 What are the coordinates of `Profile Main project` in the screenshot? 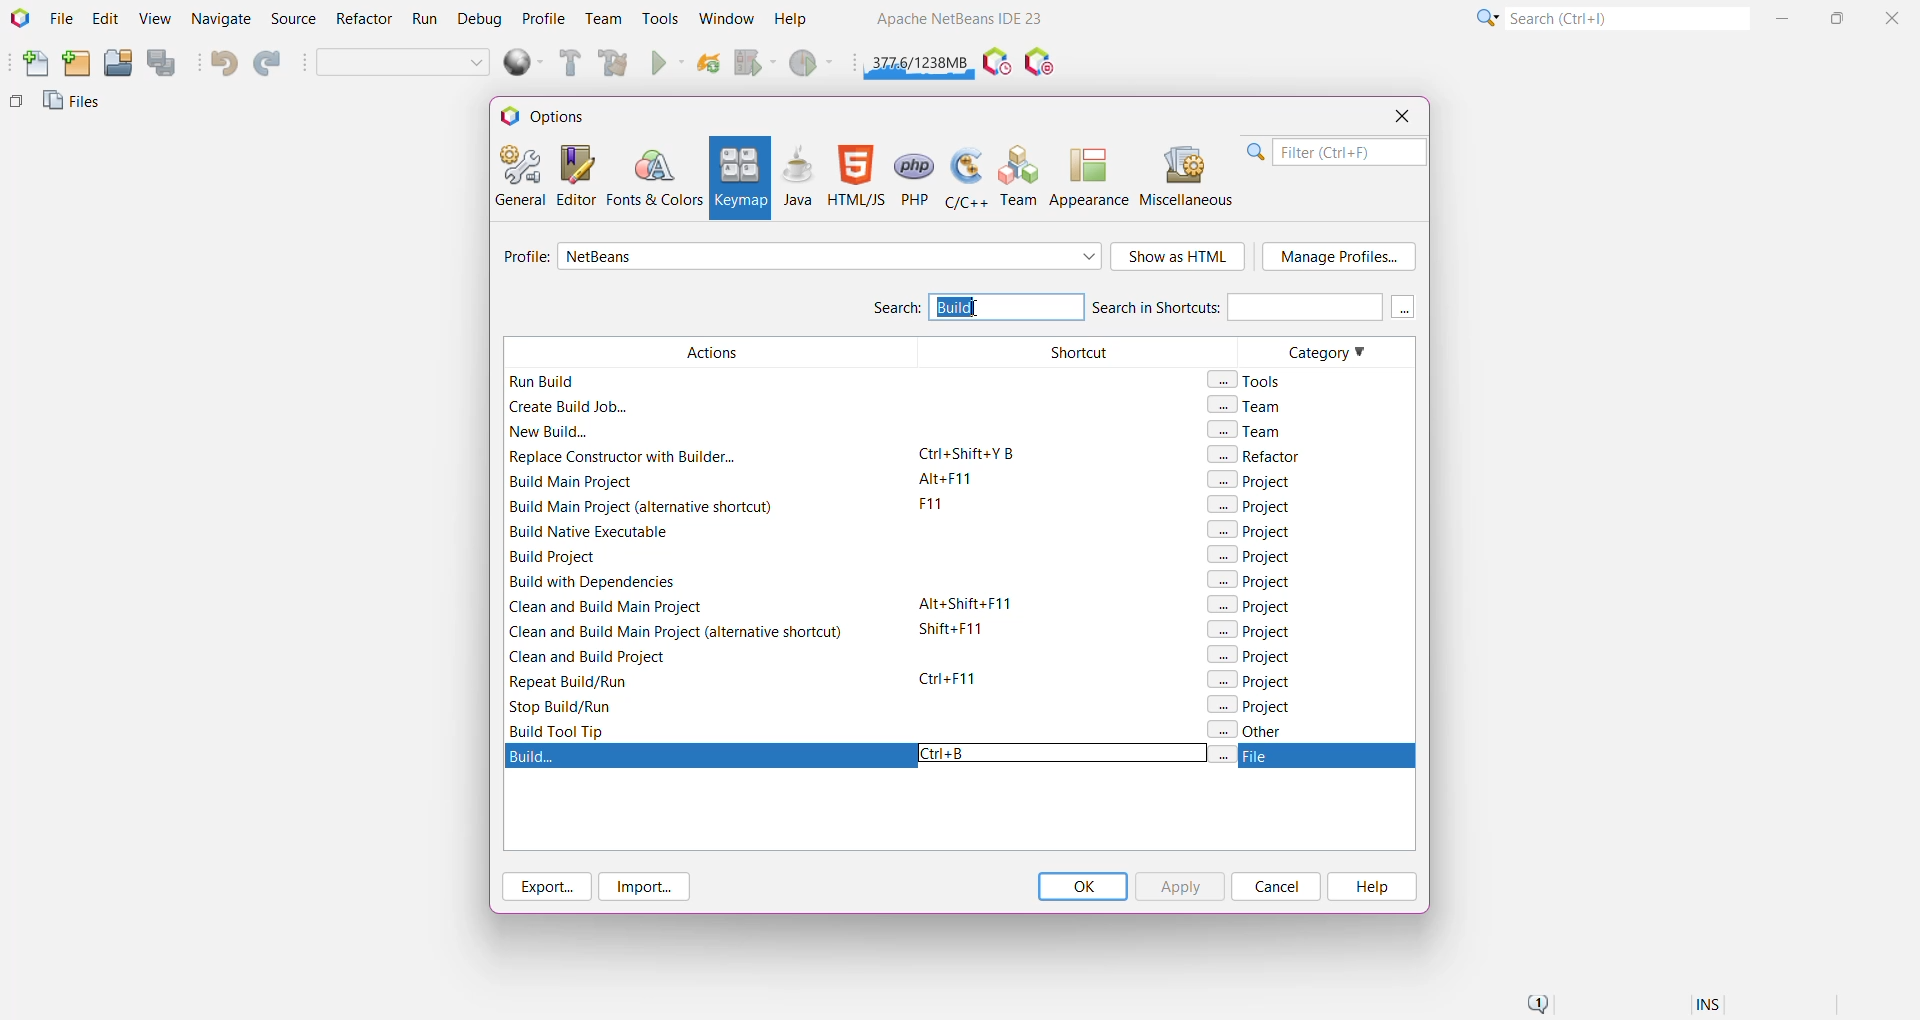 It's located at (813, 65).